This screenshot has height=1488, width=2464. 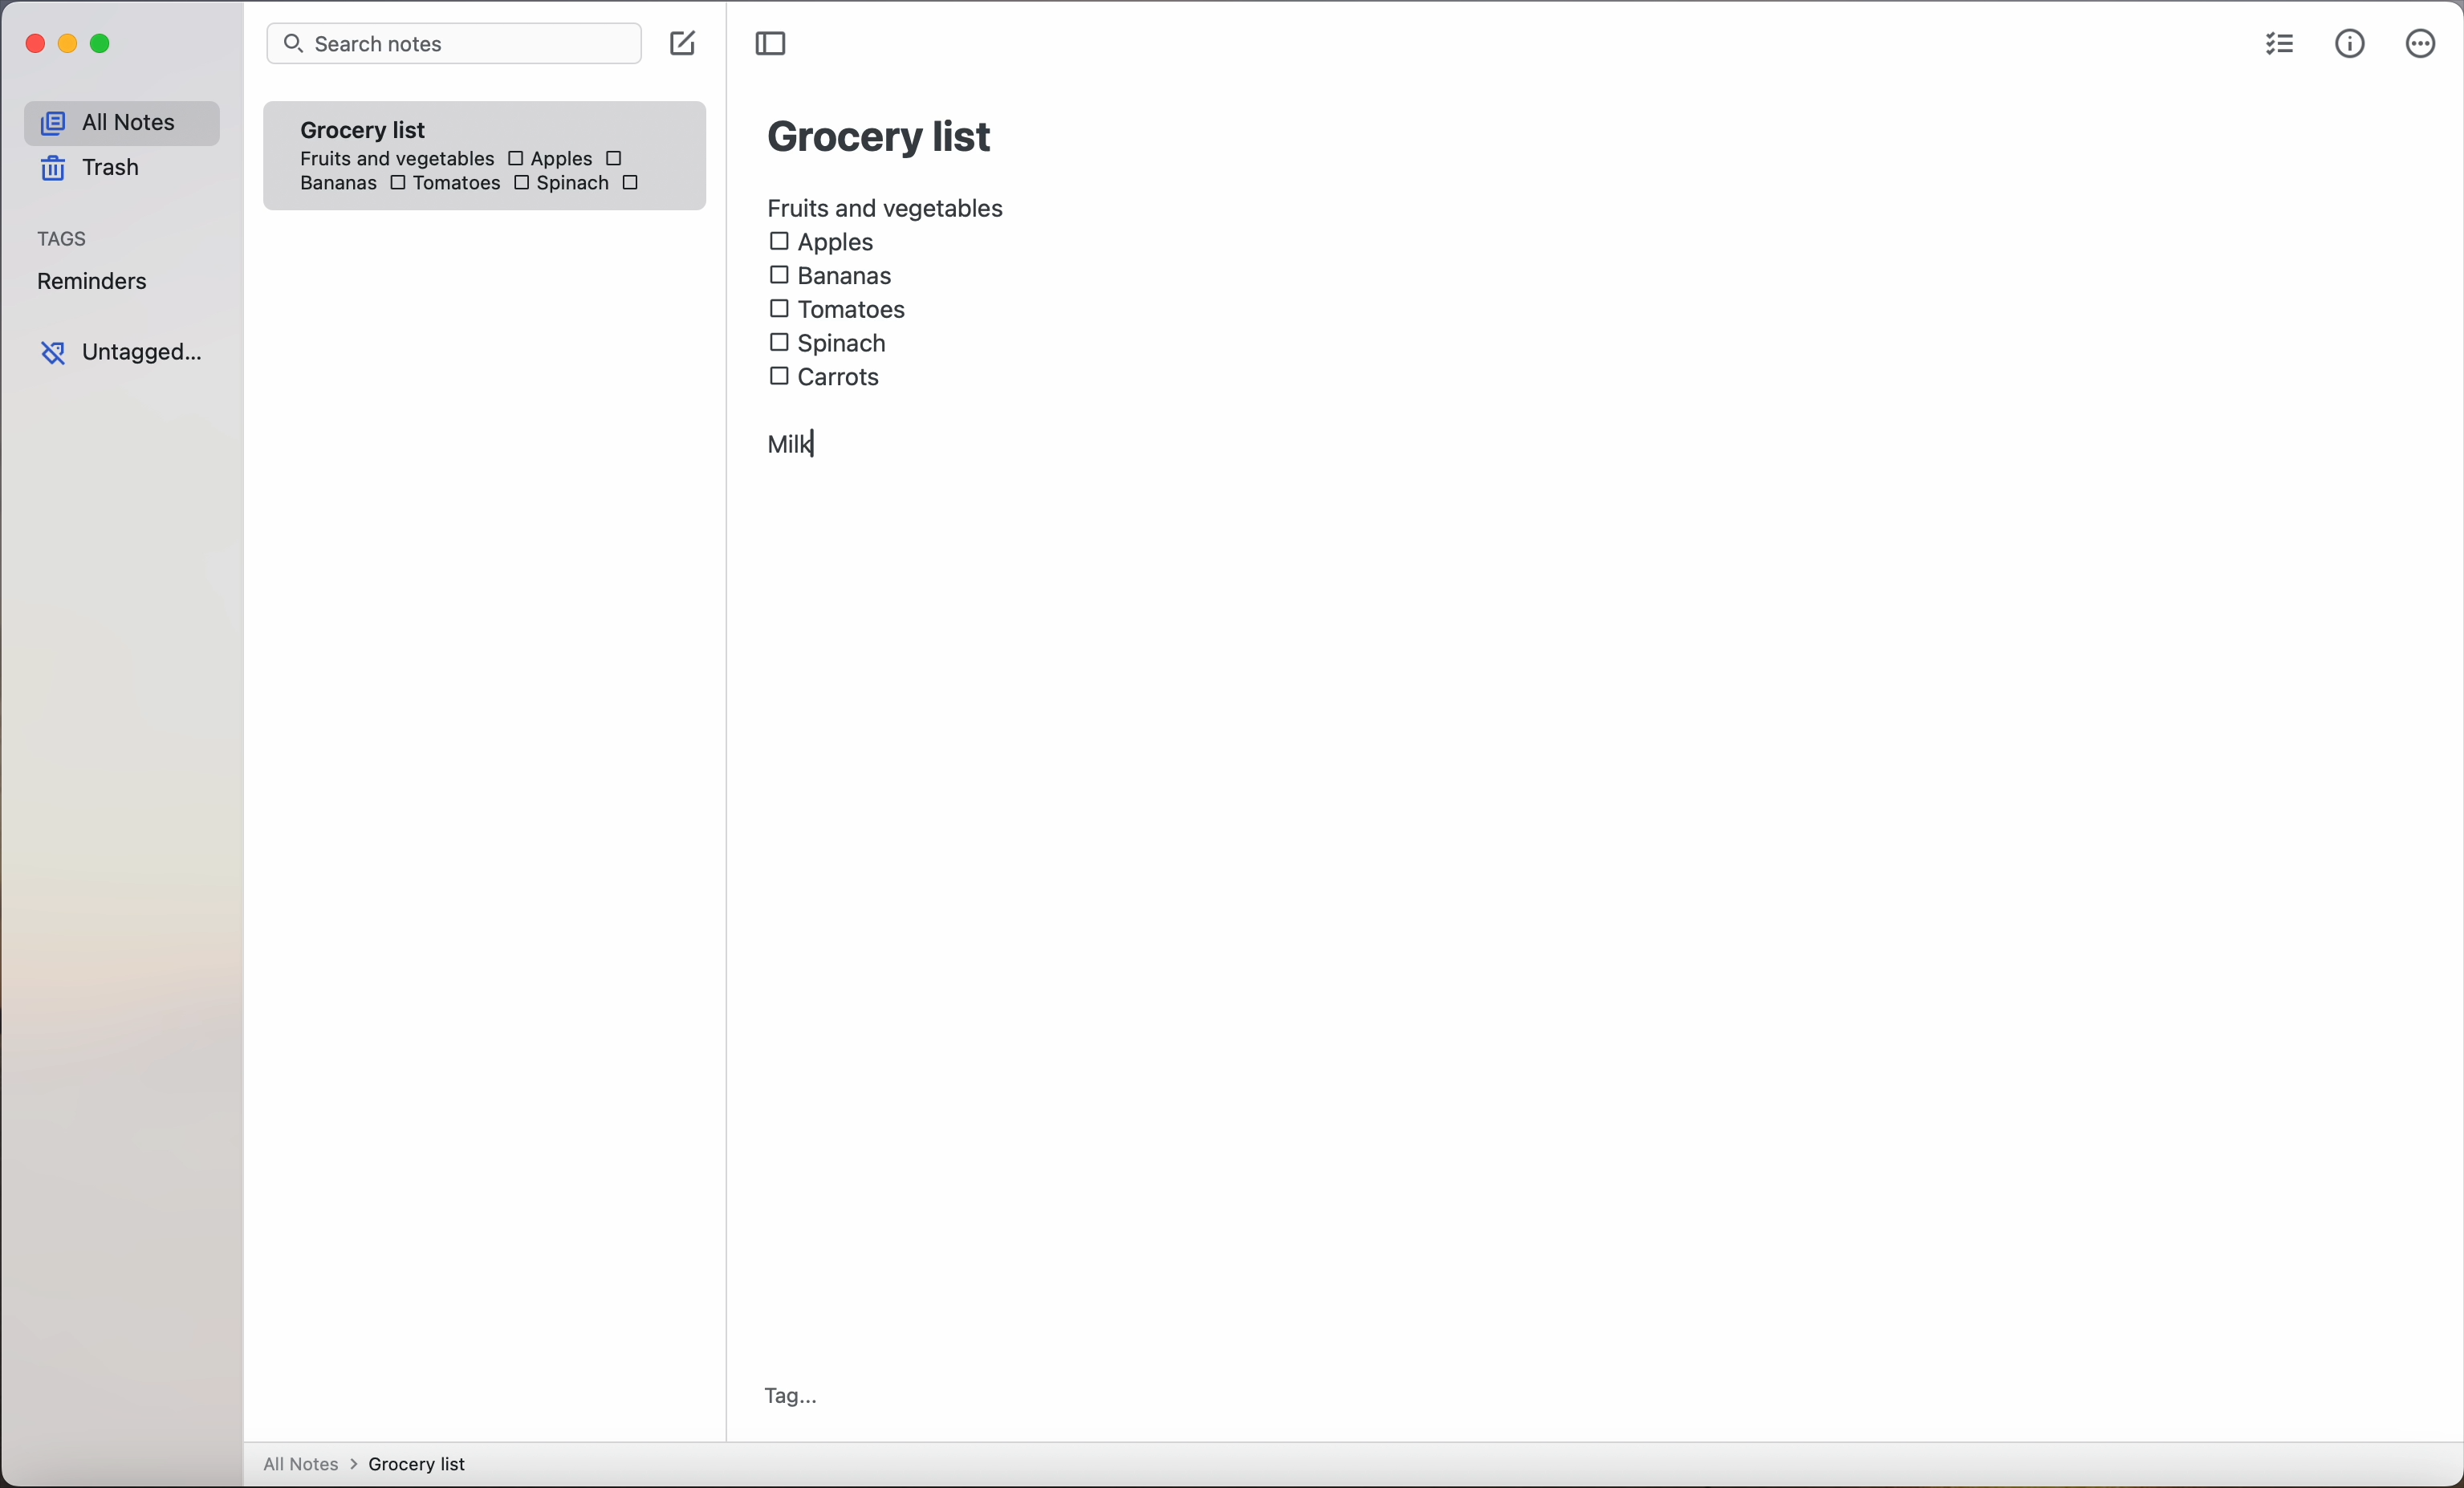 What do you see at coordinates (882, 133) in the screenshot?
I see `grocery list` at bounding box center [882, 133].